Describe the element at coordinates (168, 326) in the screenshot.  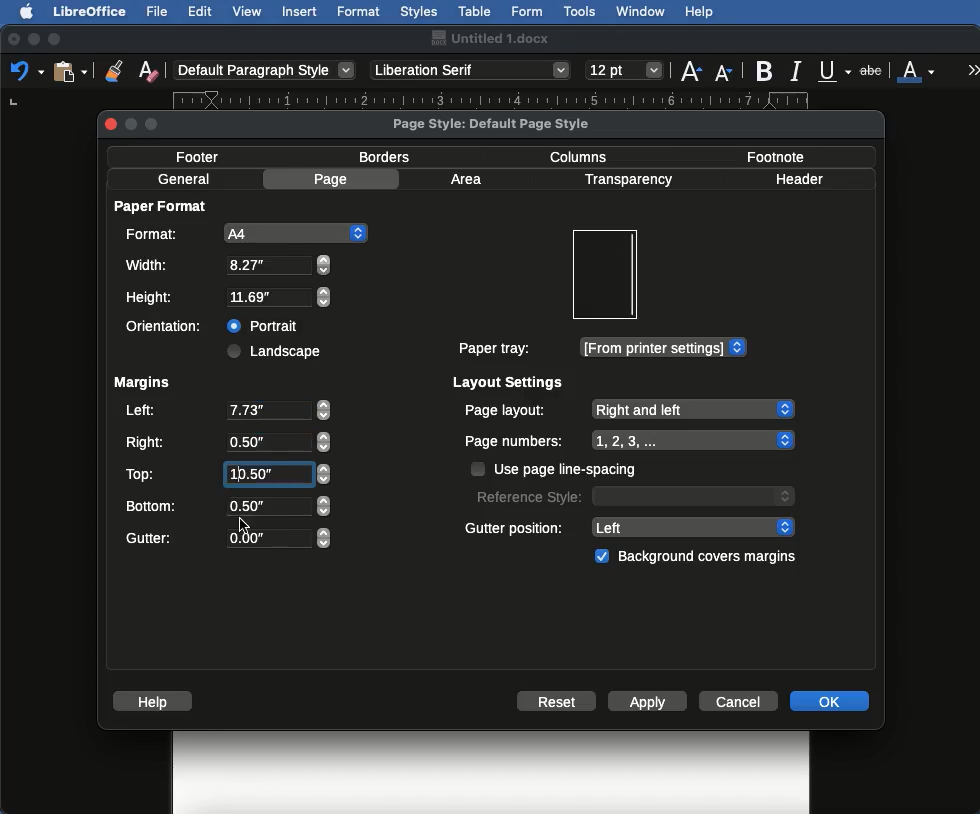
I see `Orientation` at that location.